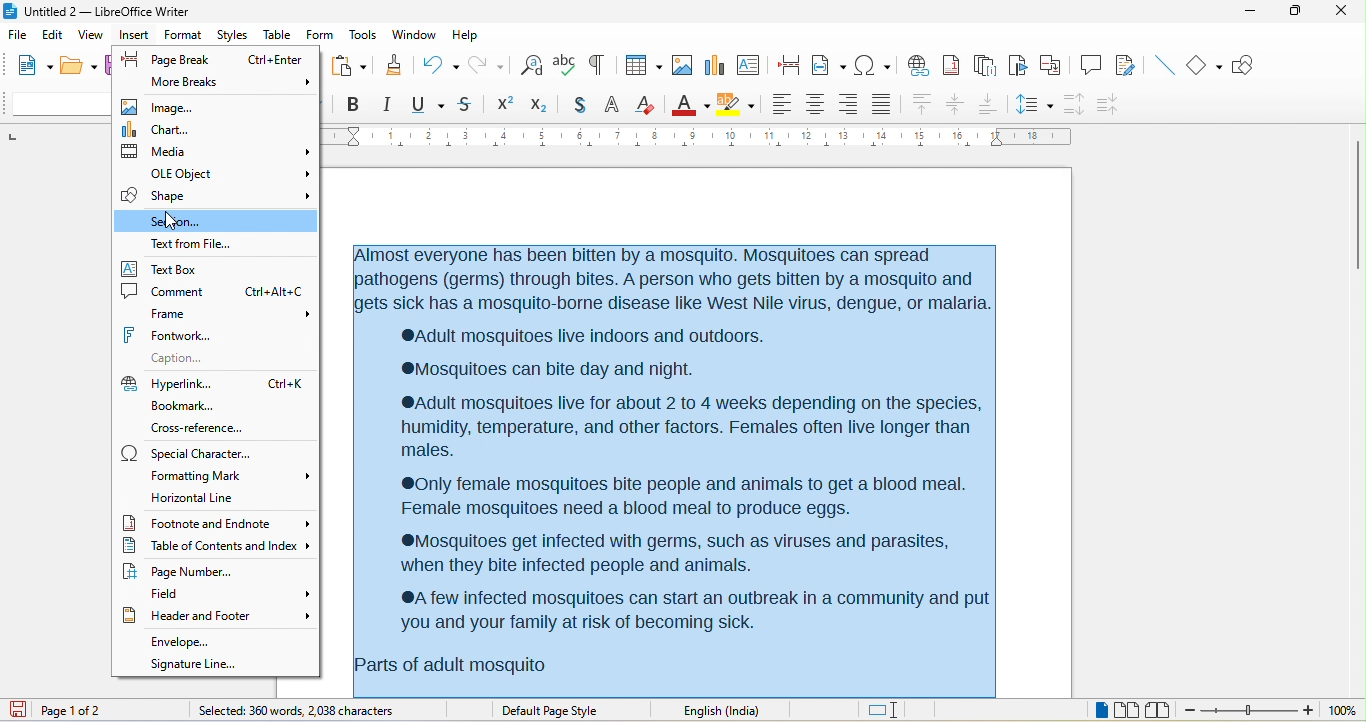 The width and height of the screenshot is (1366, 722). Describe the element at coordinates (318, 33) in the screenshot. I see `form` at that location.